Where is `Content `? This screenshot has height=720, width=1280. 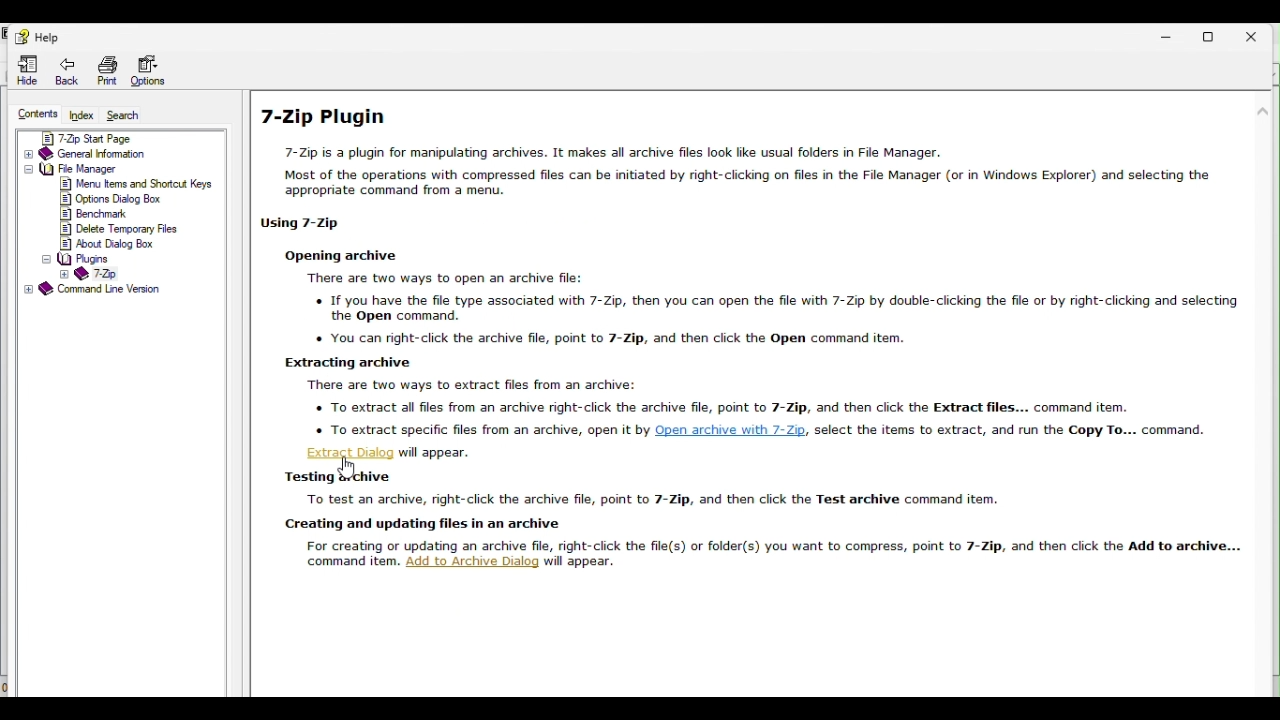 Content  is located at coordinates (36, 112).